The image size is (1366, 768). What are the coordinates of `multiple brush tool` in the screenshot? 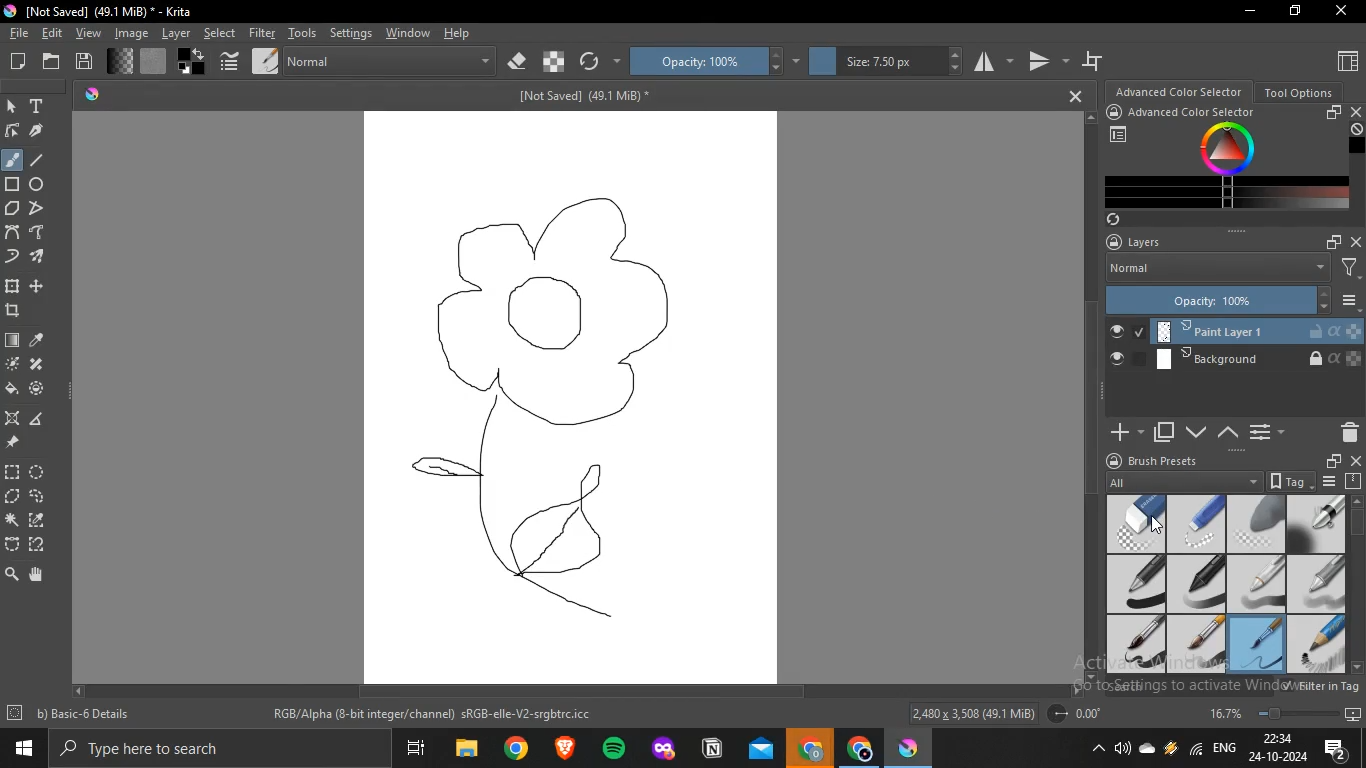 It's located at (38, 258).